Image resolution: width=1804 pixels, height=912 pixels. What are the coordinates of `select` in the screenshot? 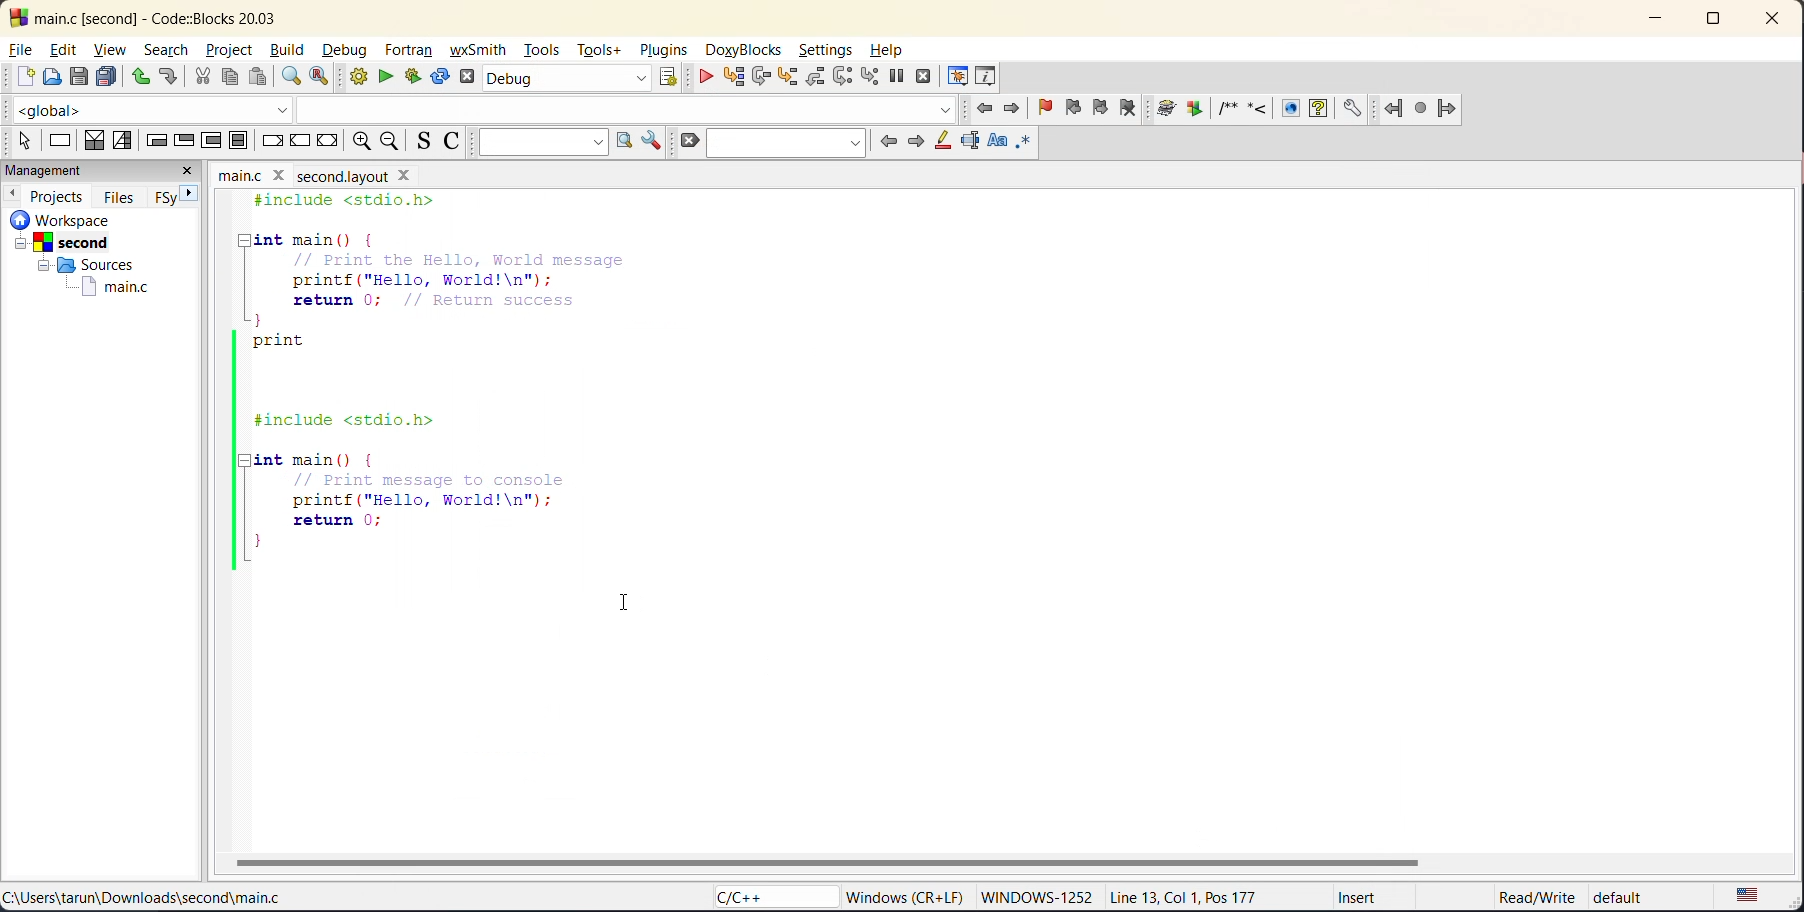 It's located at (18, 138).